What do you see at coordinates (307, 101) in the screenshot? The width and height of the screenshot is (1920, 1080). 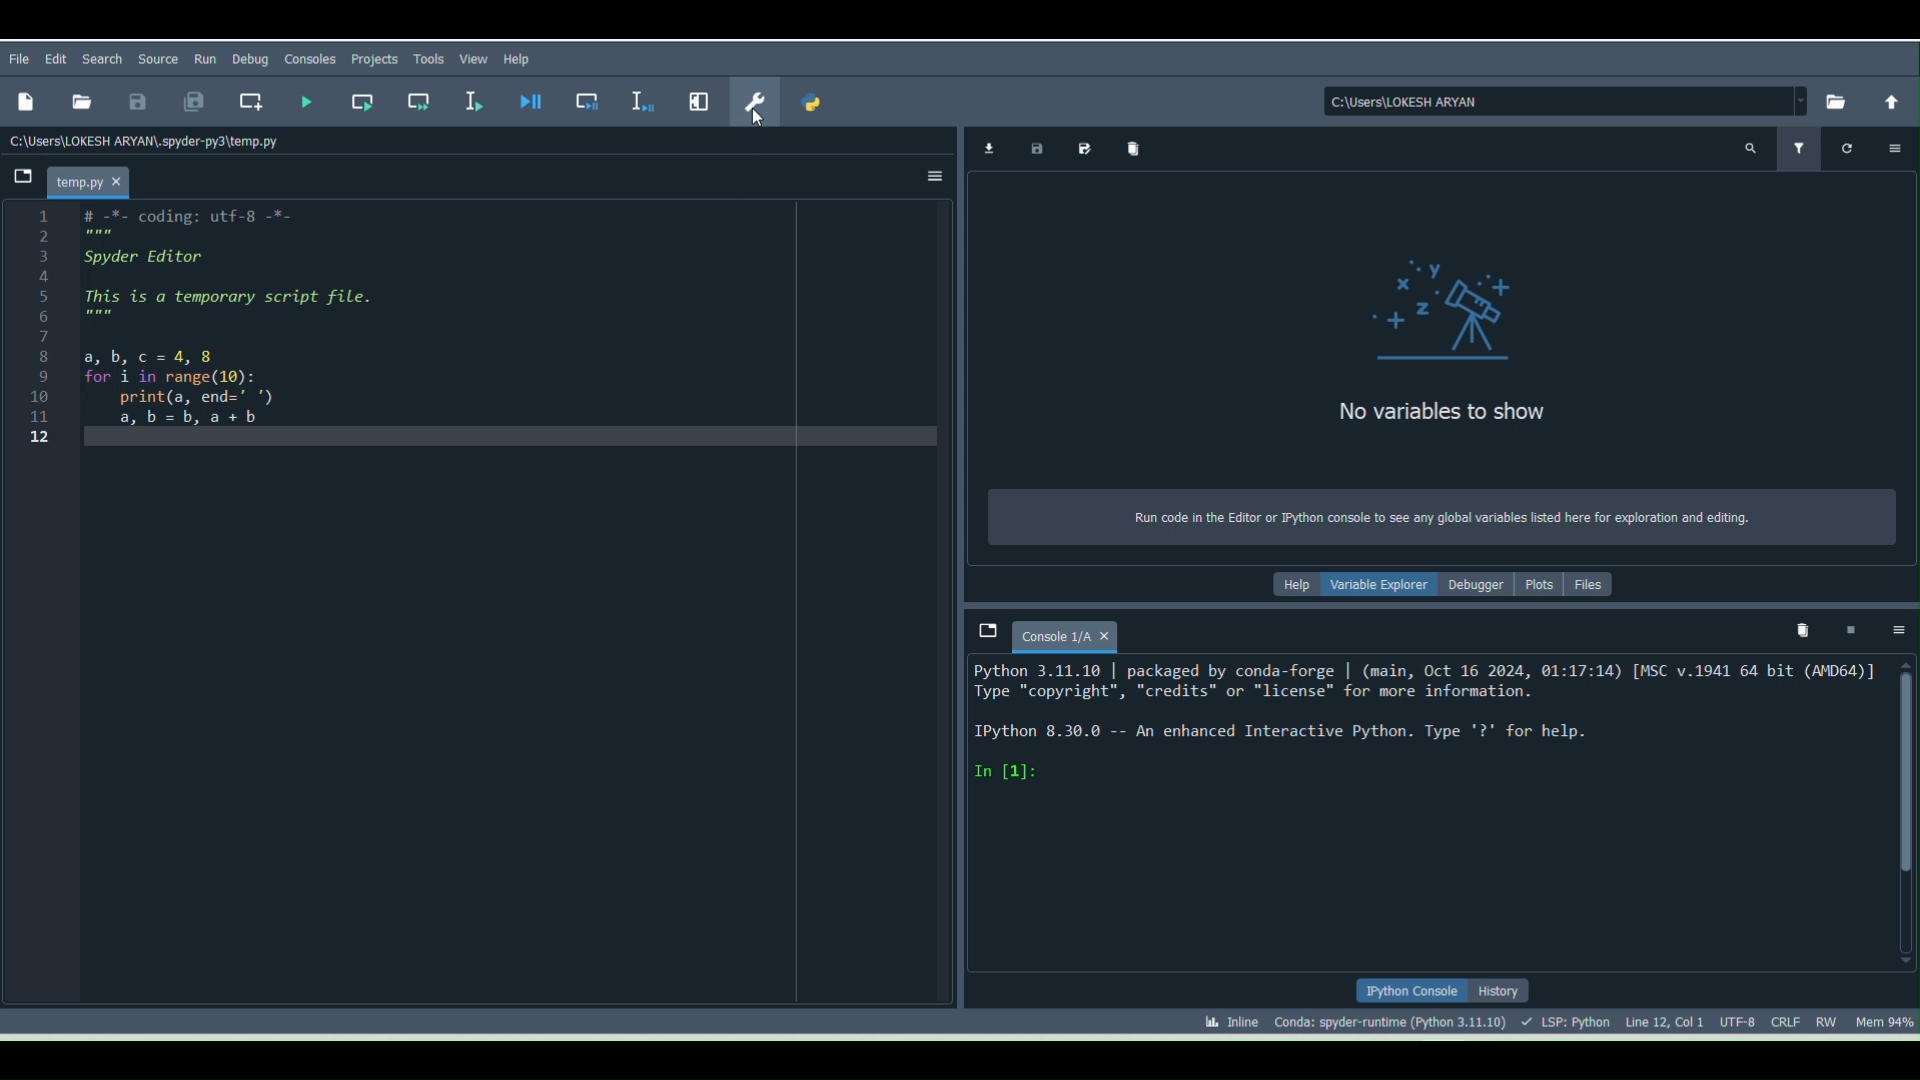 I see `Run file (F5)` at bounding box center [307, 101].